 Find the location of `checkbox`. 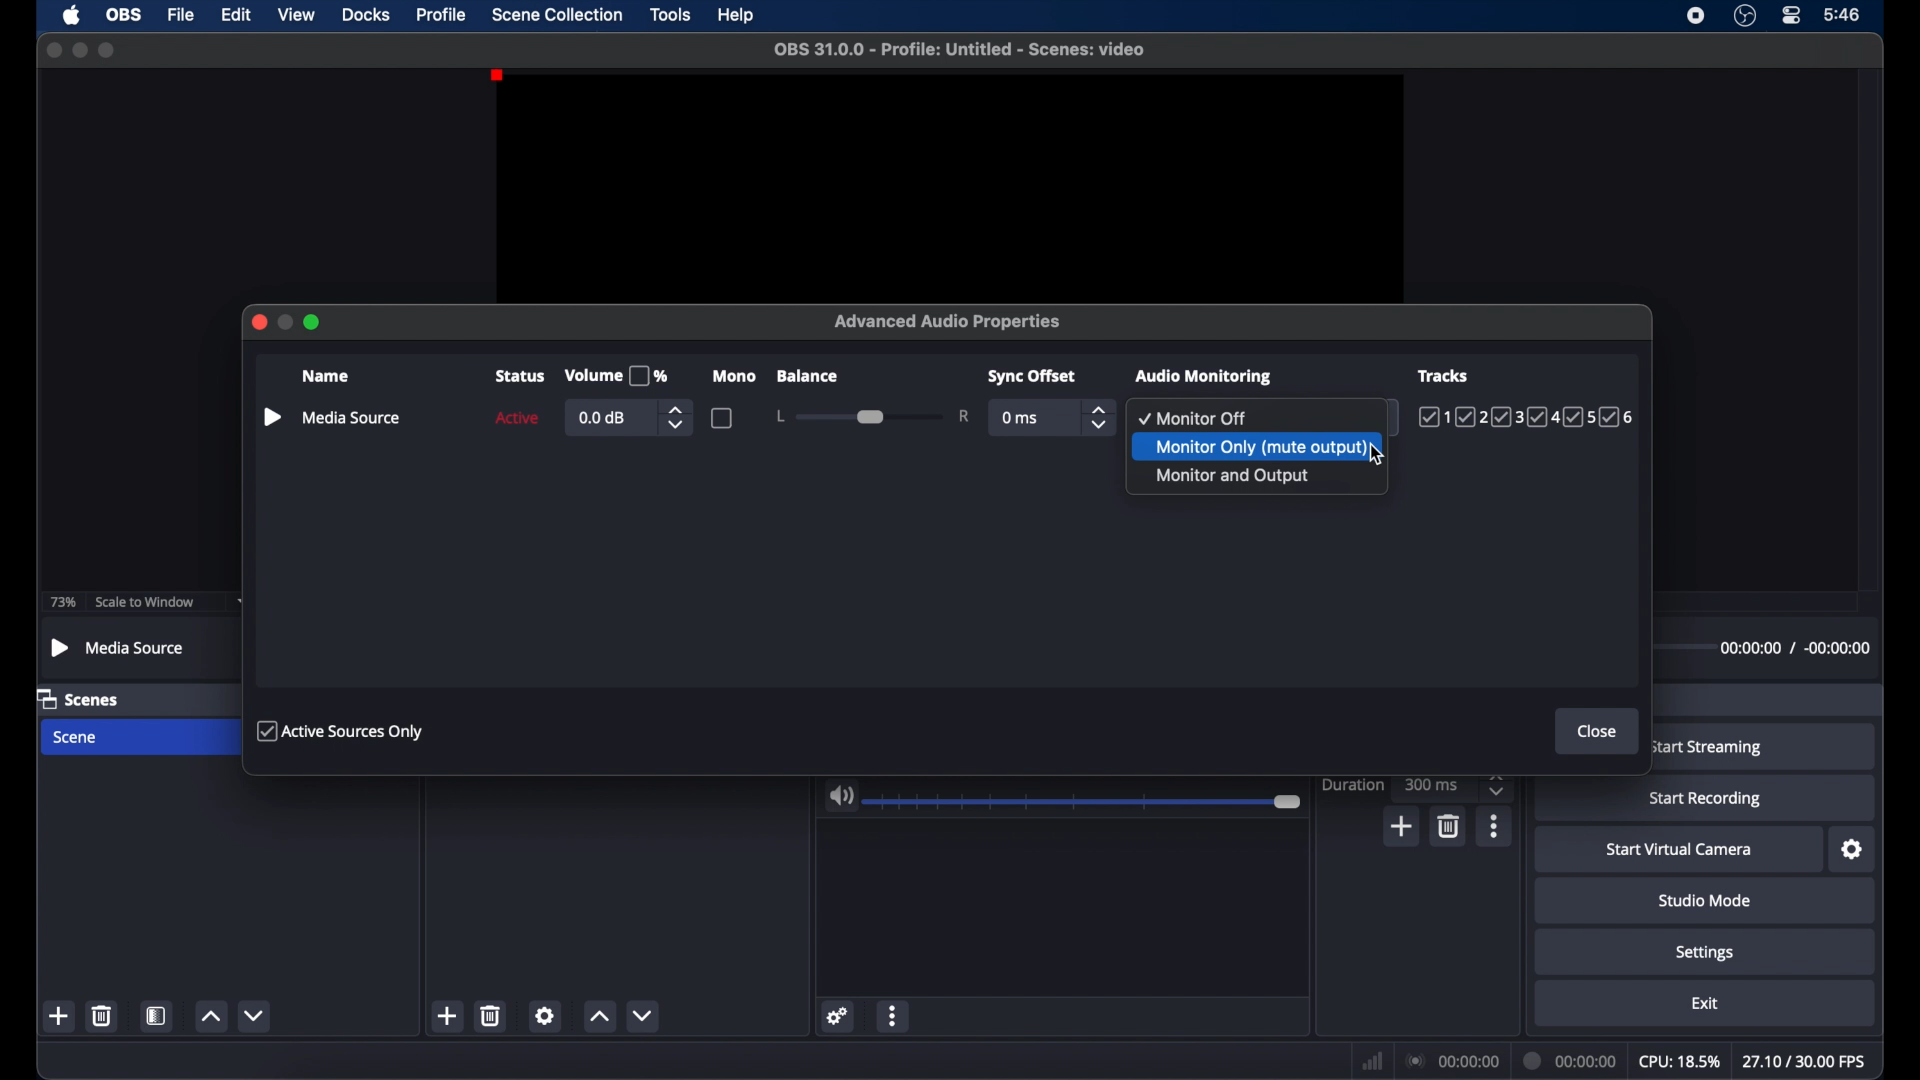

checkbox is located at coordinates (722, 417).